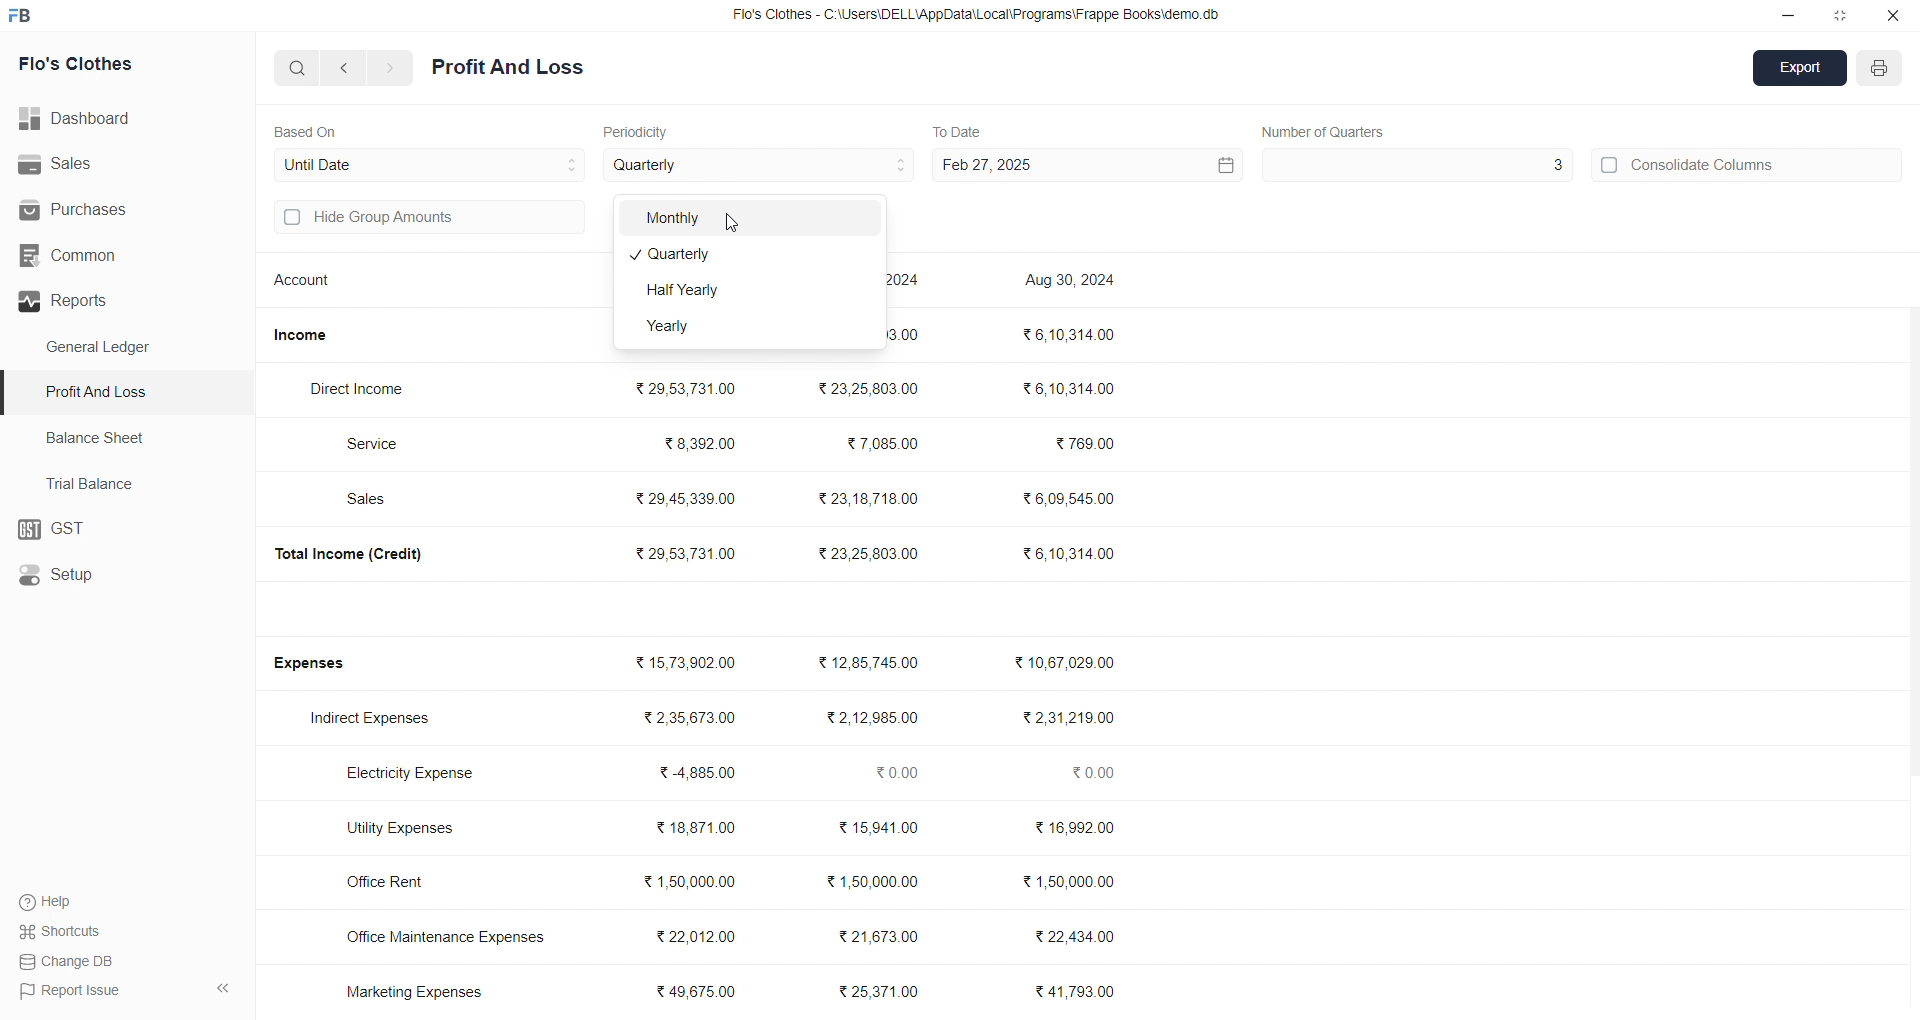  What do you see at coordinates (1880, 71) in the screenshot?
I see `PRINT` at bounding box center [1880, 71].